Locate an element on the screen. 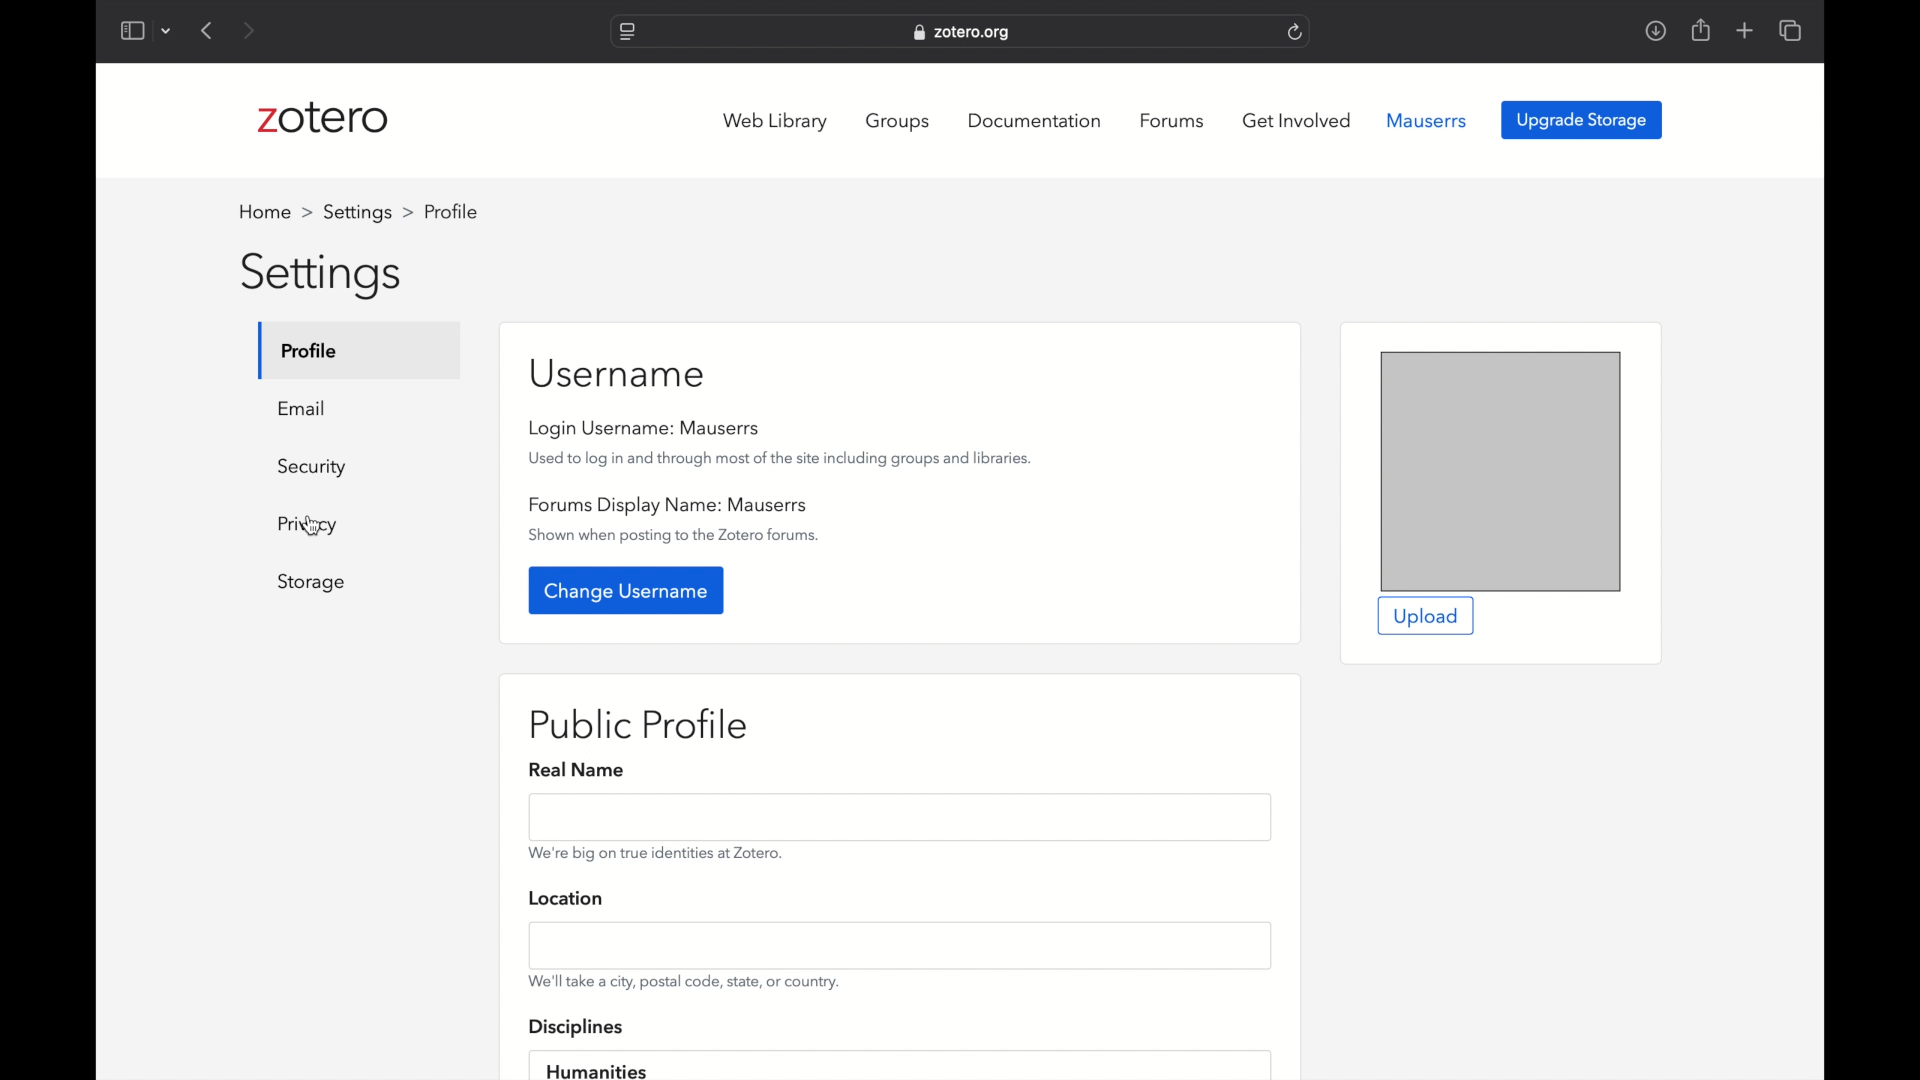 This screenshot has width=1920, height=1080. settings is located at coordinates (368, 212).